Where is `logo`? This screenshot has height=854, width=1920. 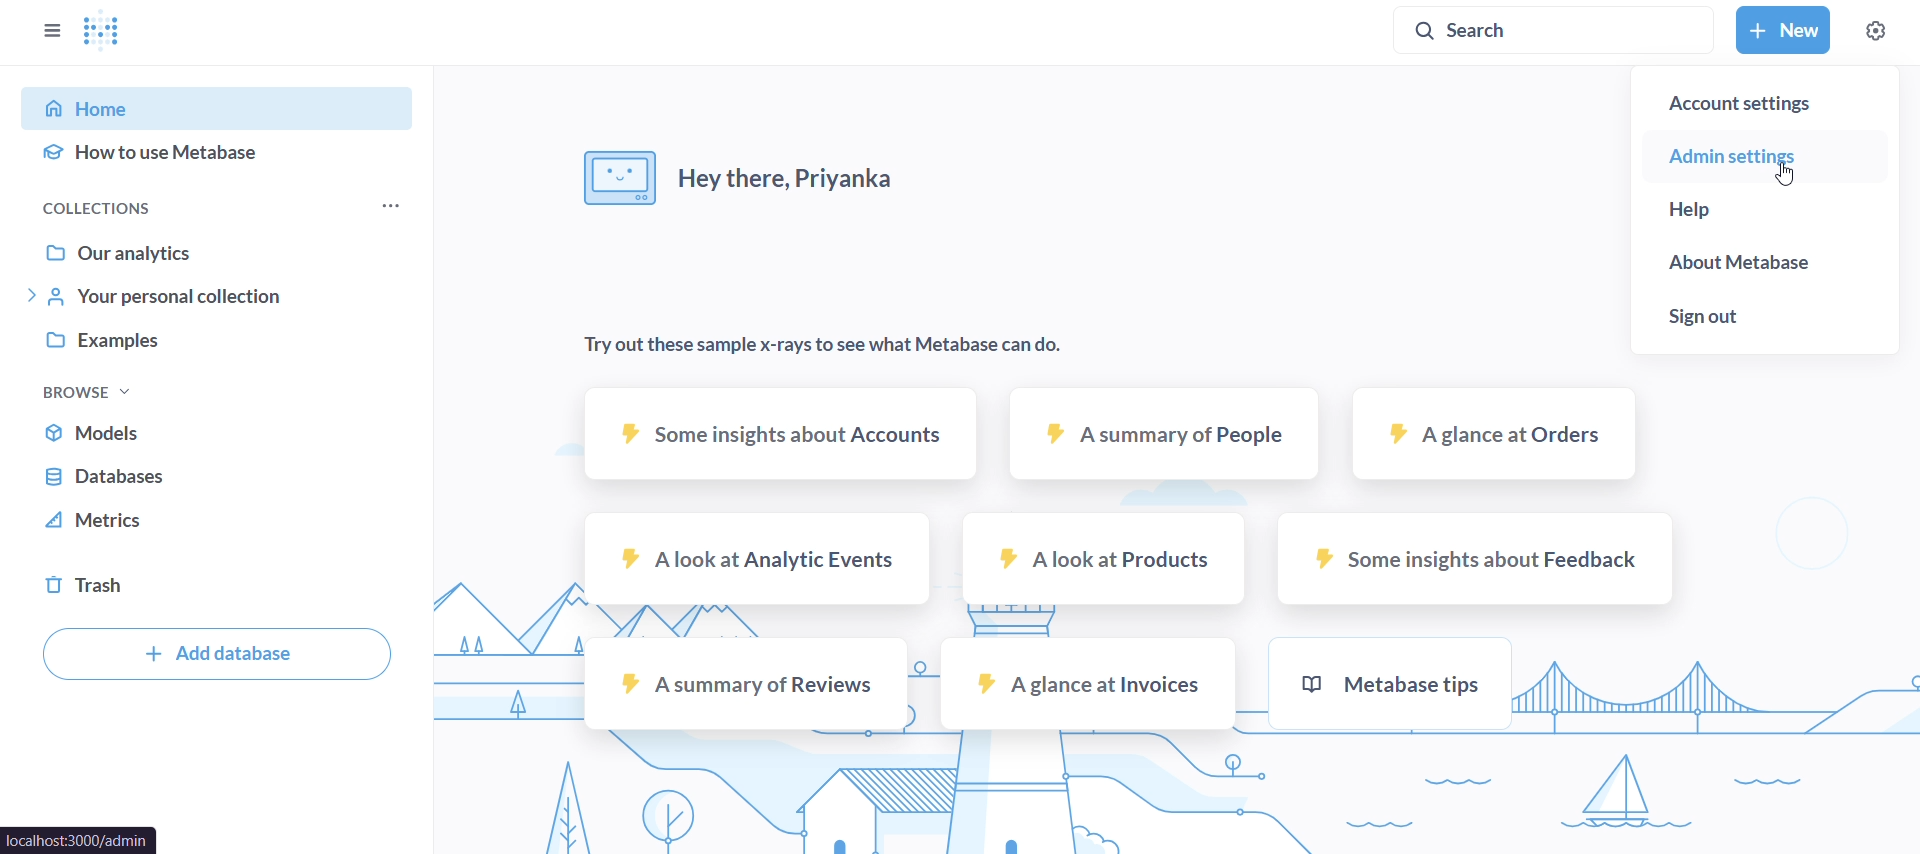 logo is located at coordinates (105, 34).